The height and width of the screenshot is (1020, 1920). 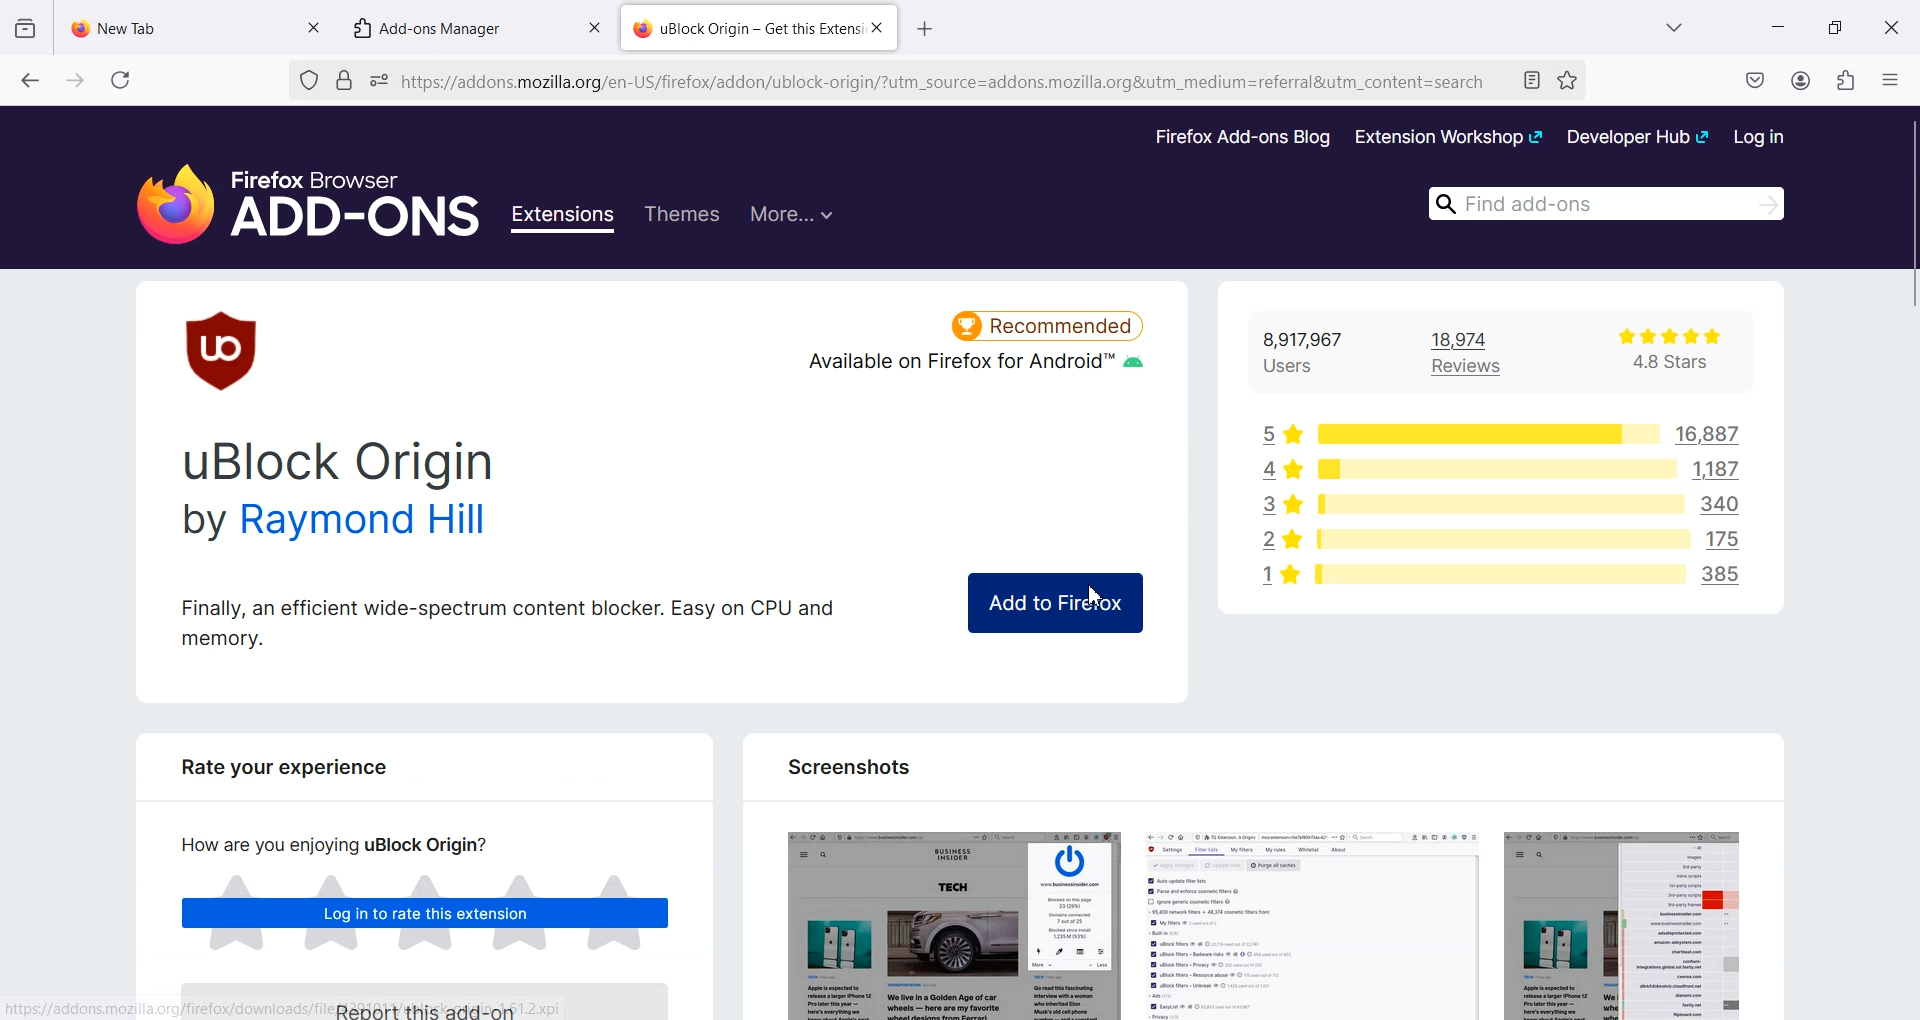 I want to click on Toggle reader view, so click(x=1533, y=82).